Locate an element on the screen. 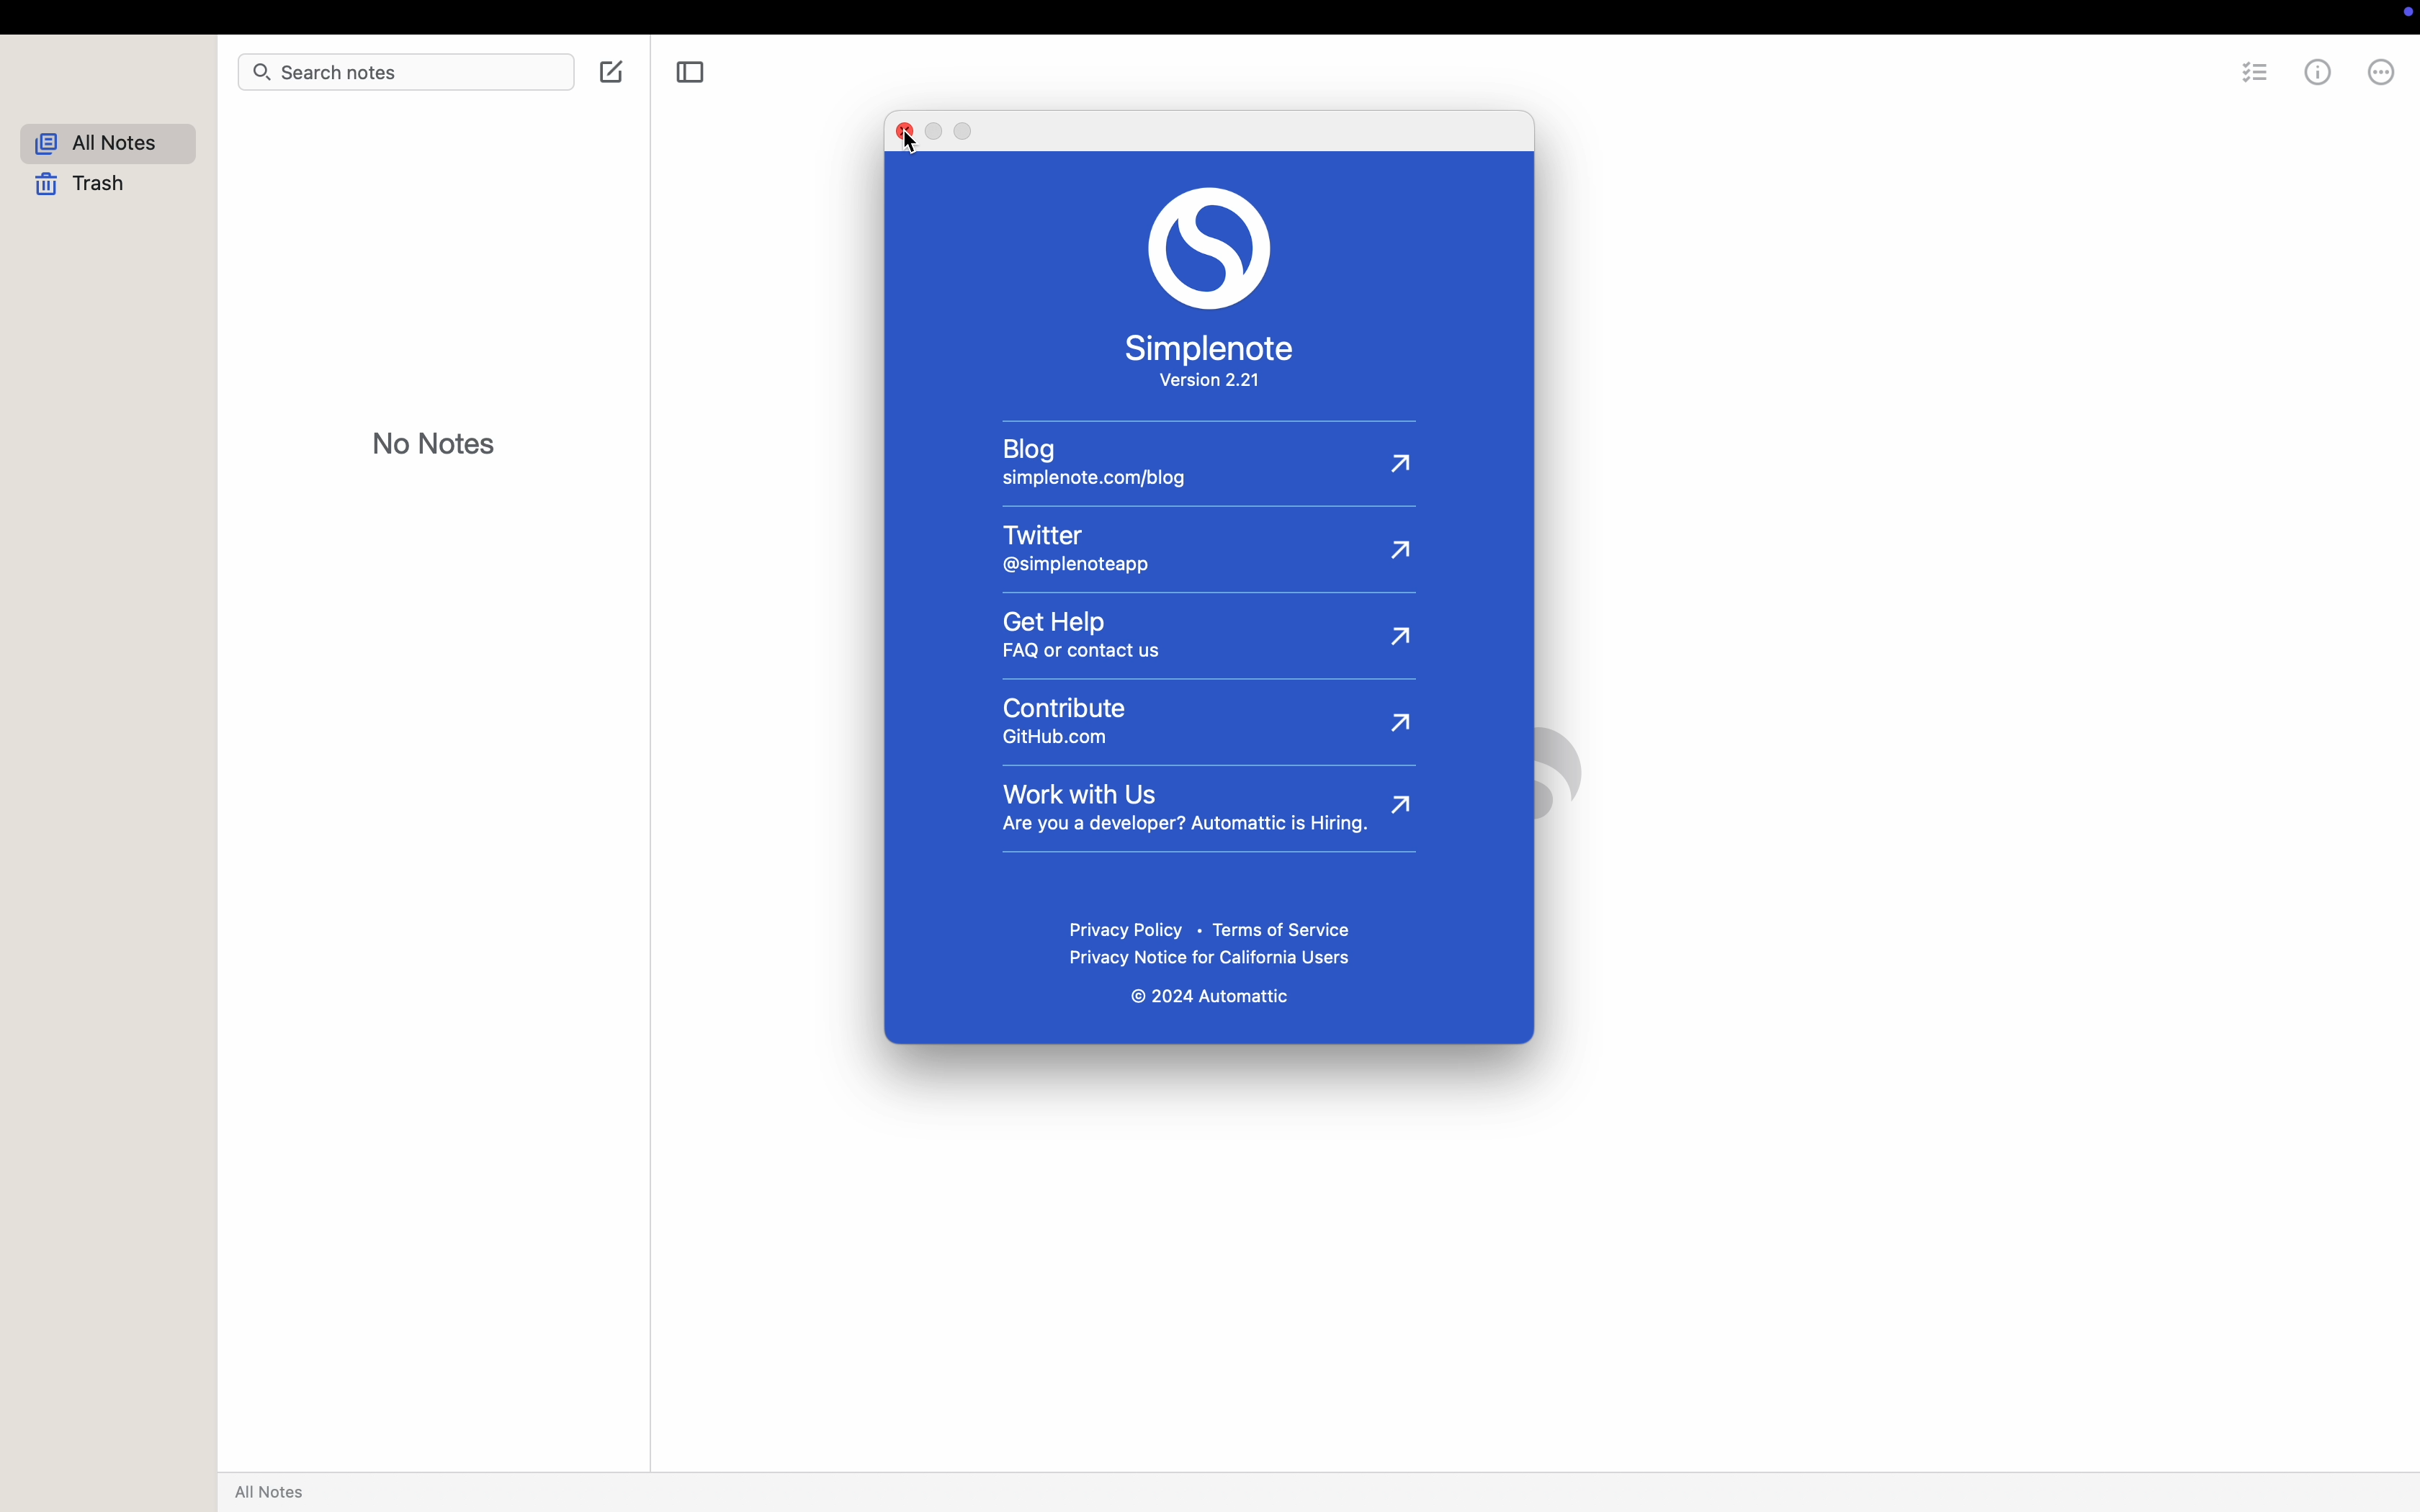 The width and height of the screenshot is (2420, 1512). blog is located at coordinates (1197, 466).